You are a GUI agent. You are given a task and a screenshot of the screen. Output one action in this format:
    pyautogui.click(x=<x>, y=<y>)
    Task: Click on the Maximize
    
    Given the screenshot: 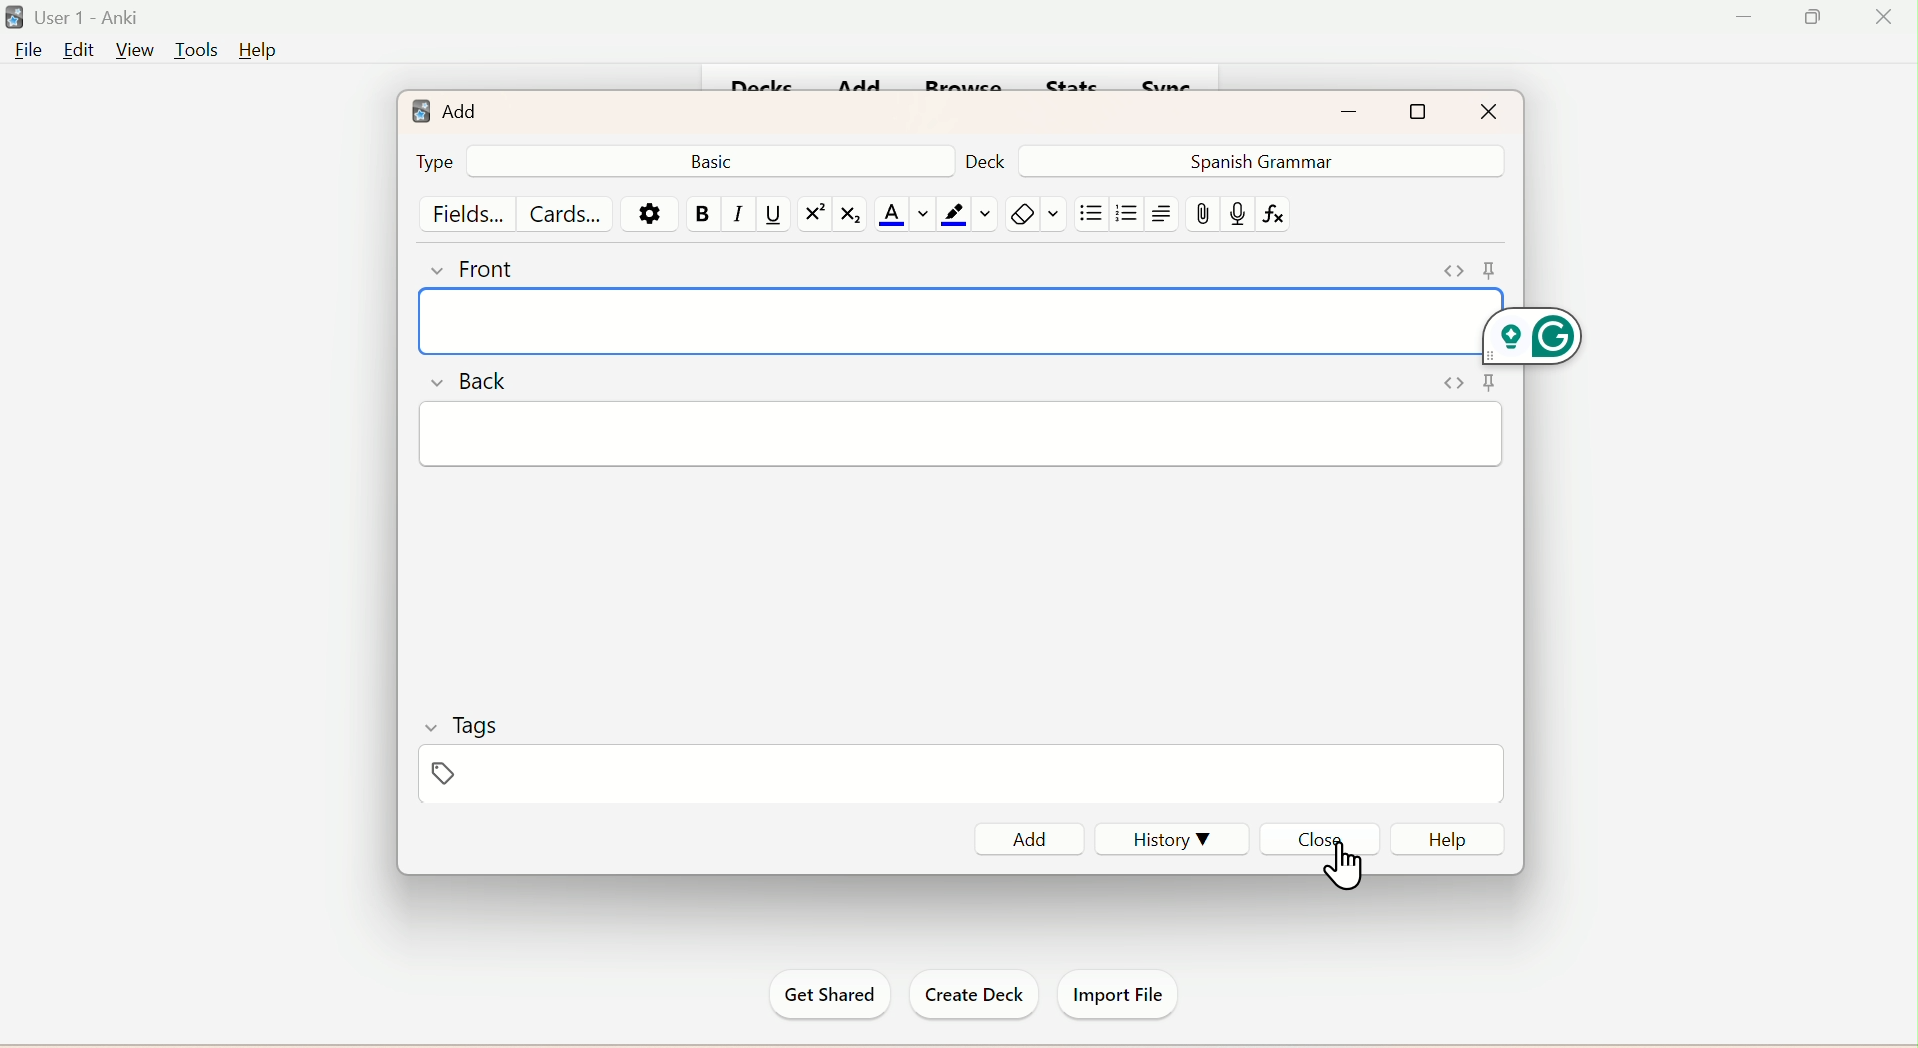 What is the action you would take?
    pyautogui.click(x=1820, y=16)
    